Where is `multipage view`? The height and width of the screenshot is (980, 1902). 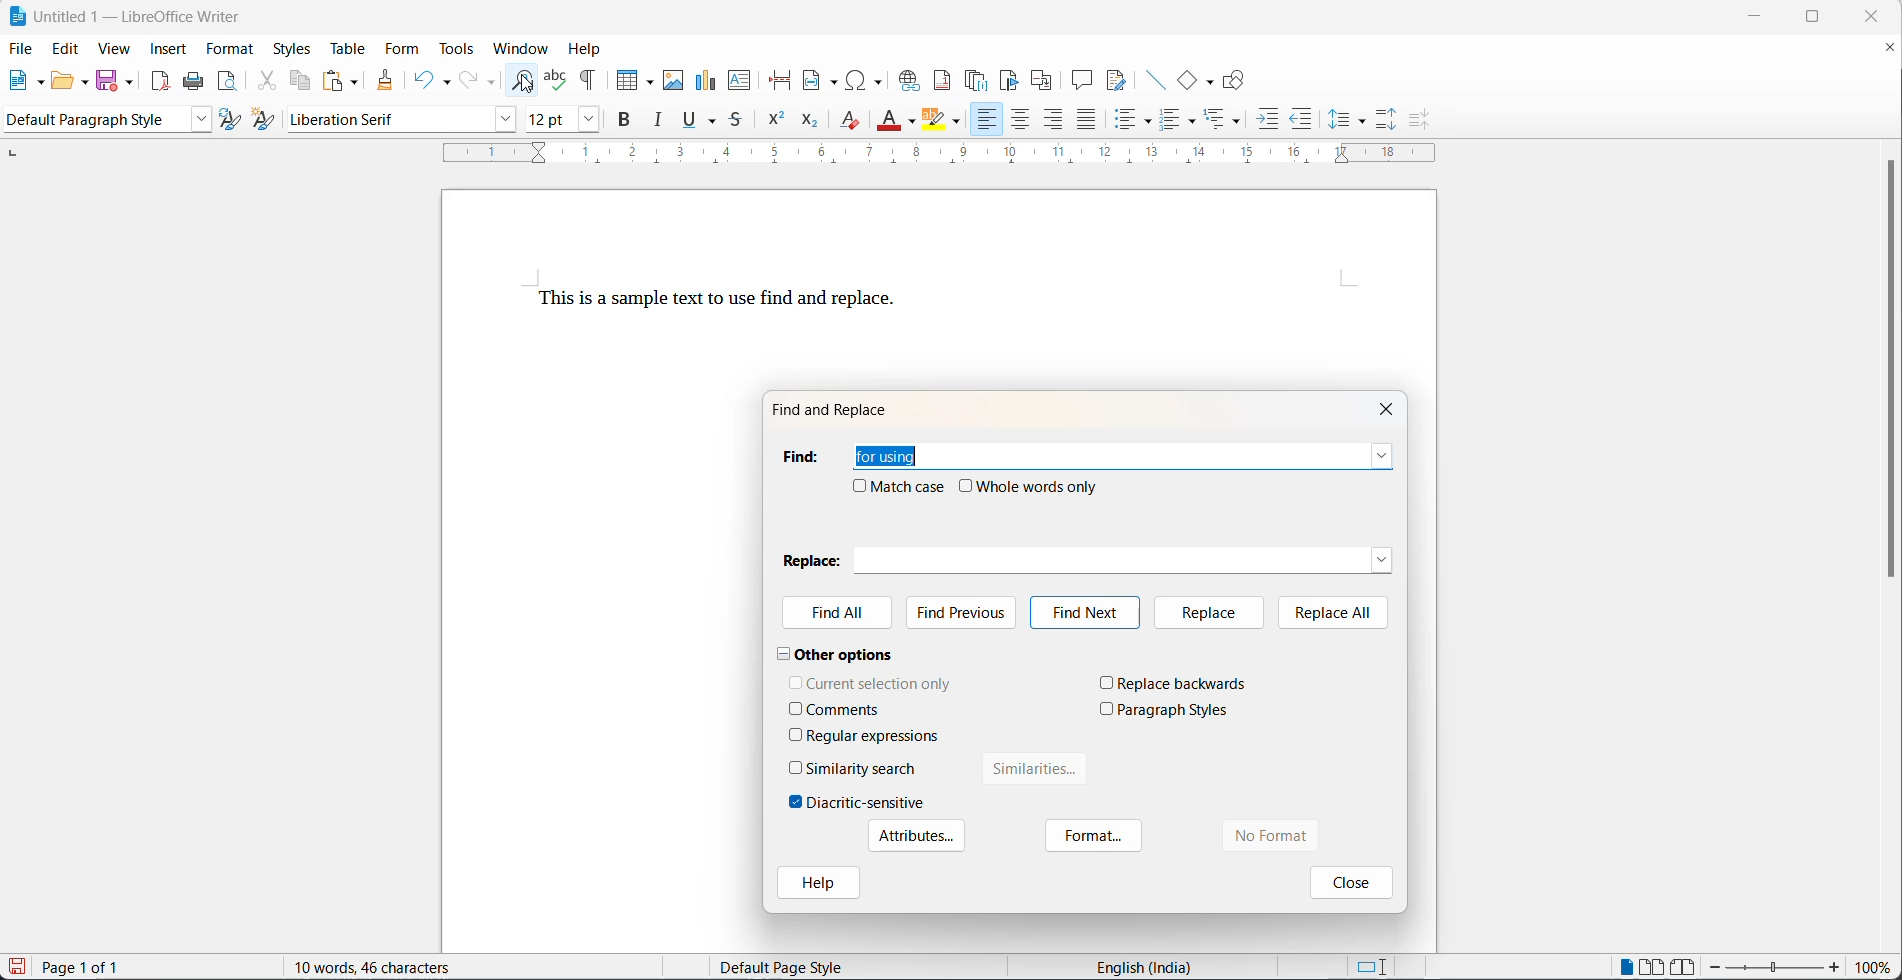
multipage view is located at coordinates (1651, 966).